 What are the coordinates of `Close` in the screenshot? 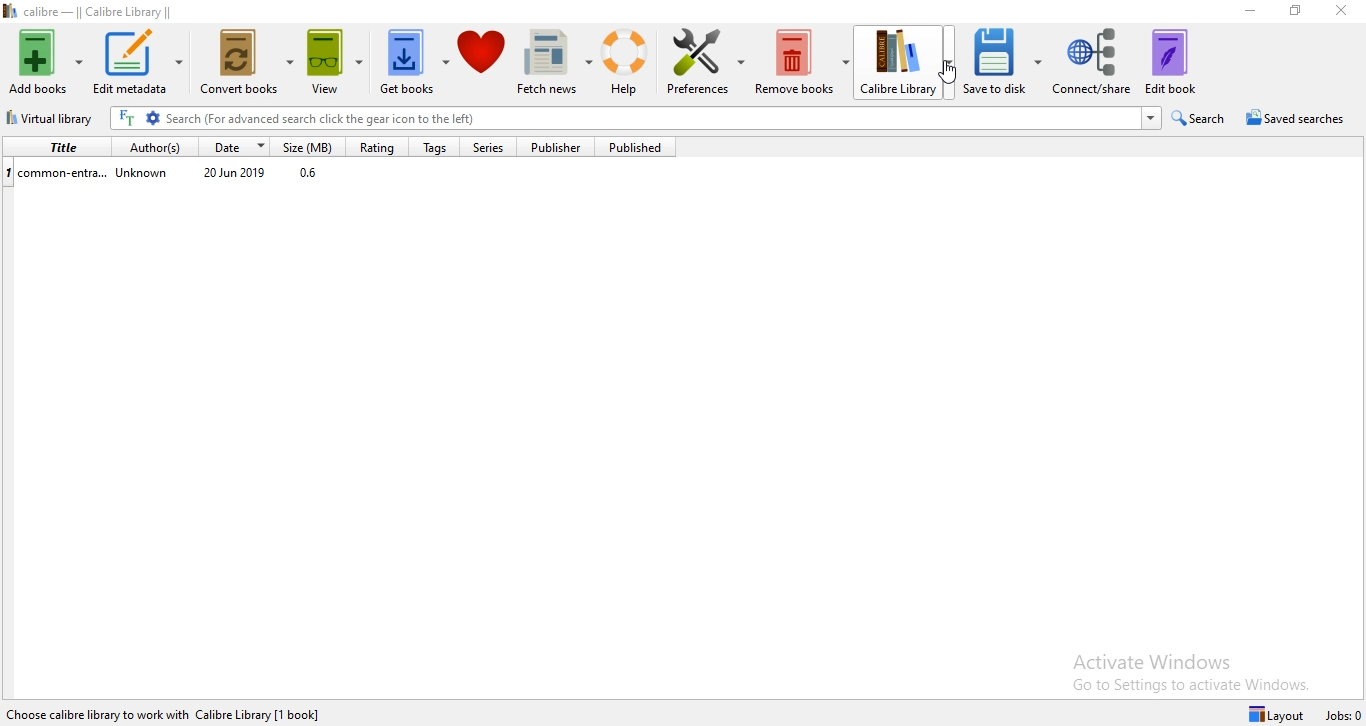 It's located at (1339, 15).